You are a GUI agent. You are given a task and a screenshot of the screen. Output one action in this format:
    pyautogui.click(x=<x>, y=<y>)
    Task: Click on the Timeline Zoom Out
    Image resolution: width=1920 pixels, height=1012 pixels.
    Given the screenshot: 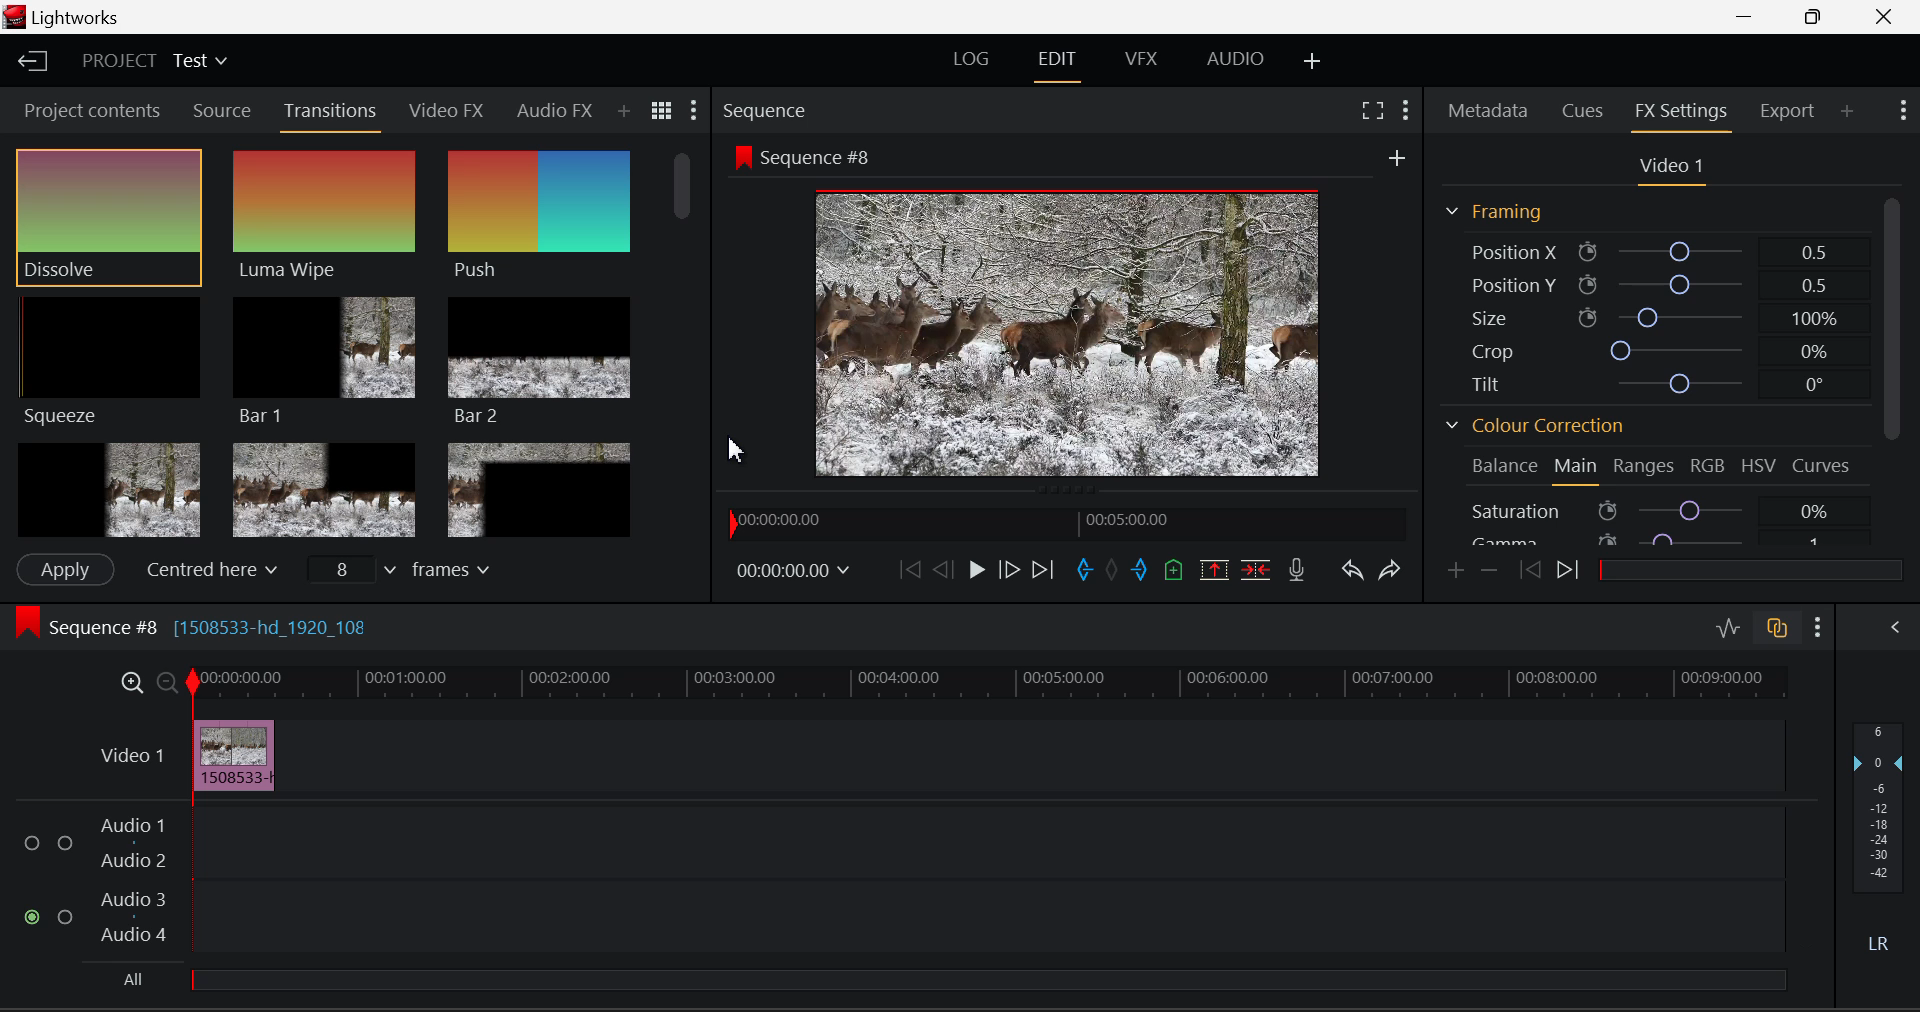 What is the action you would take?
    pyautogui.click(x=166, y=684)
    